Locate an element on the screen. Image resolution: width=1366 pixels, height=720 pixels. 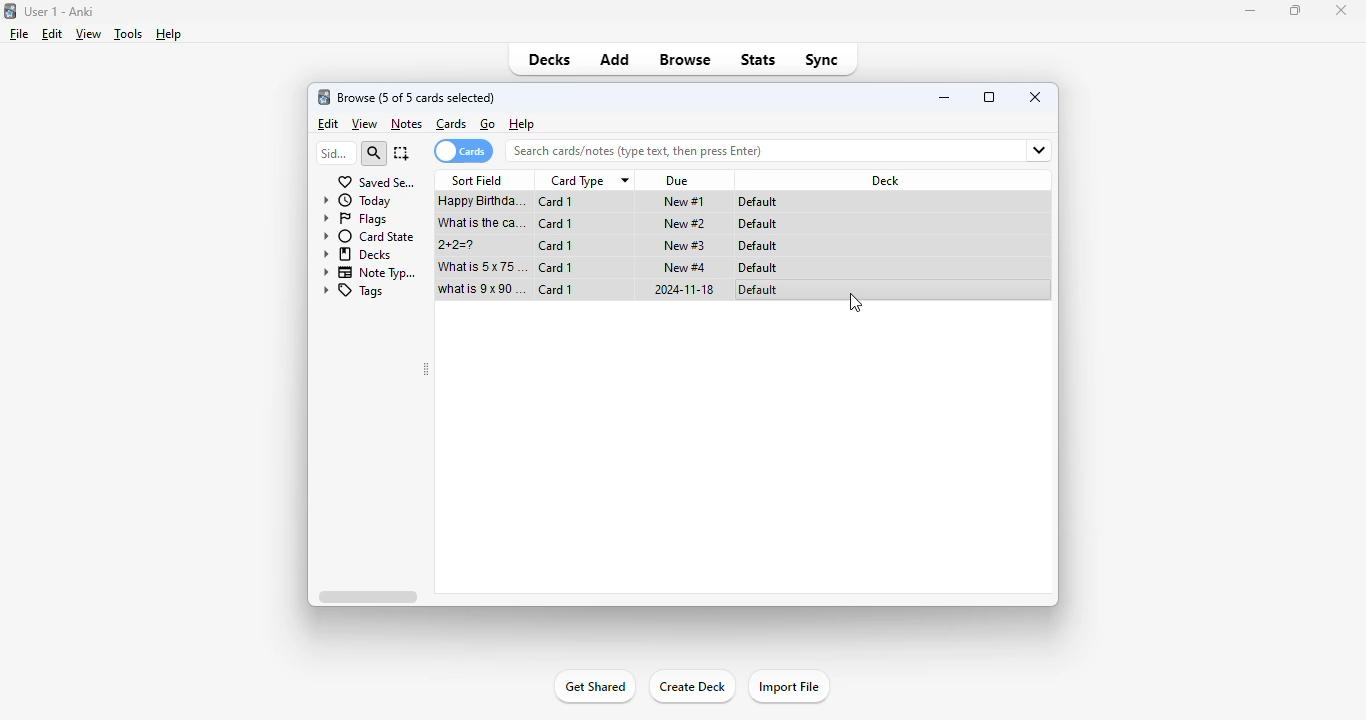
new #3 is located at coordinates (684, 245).